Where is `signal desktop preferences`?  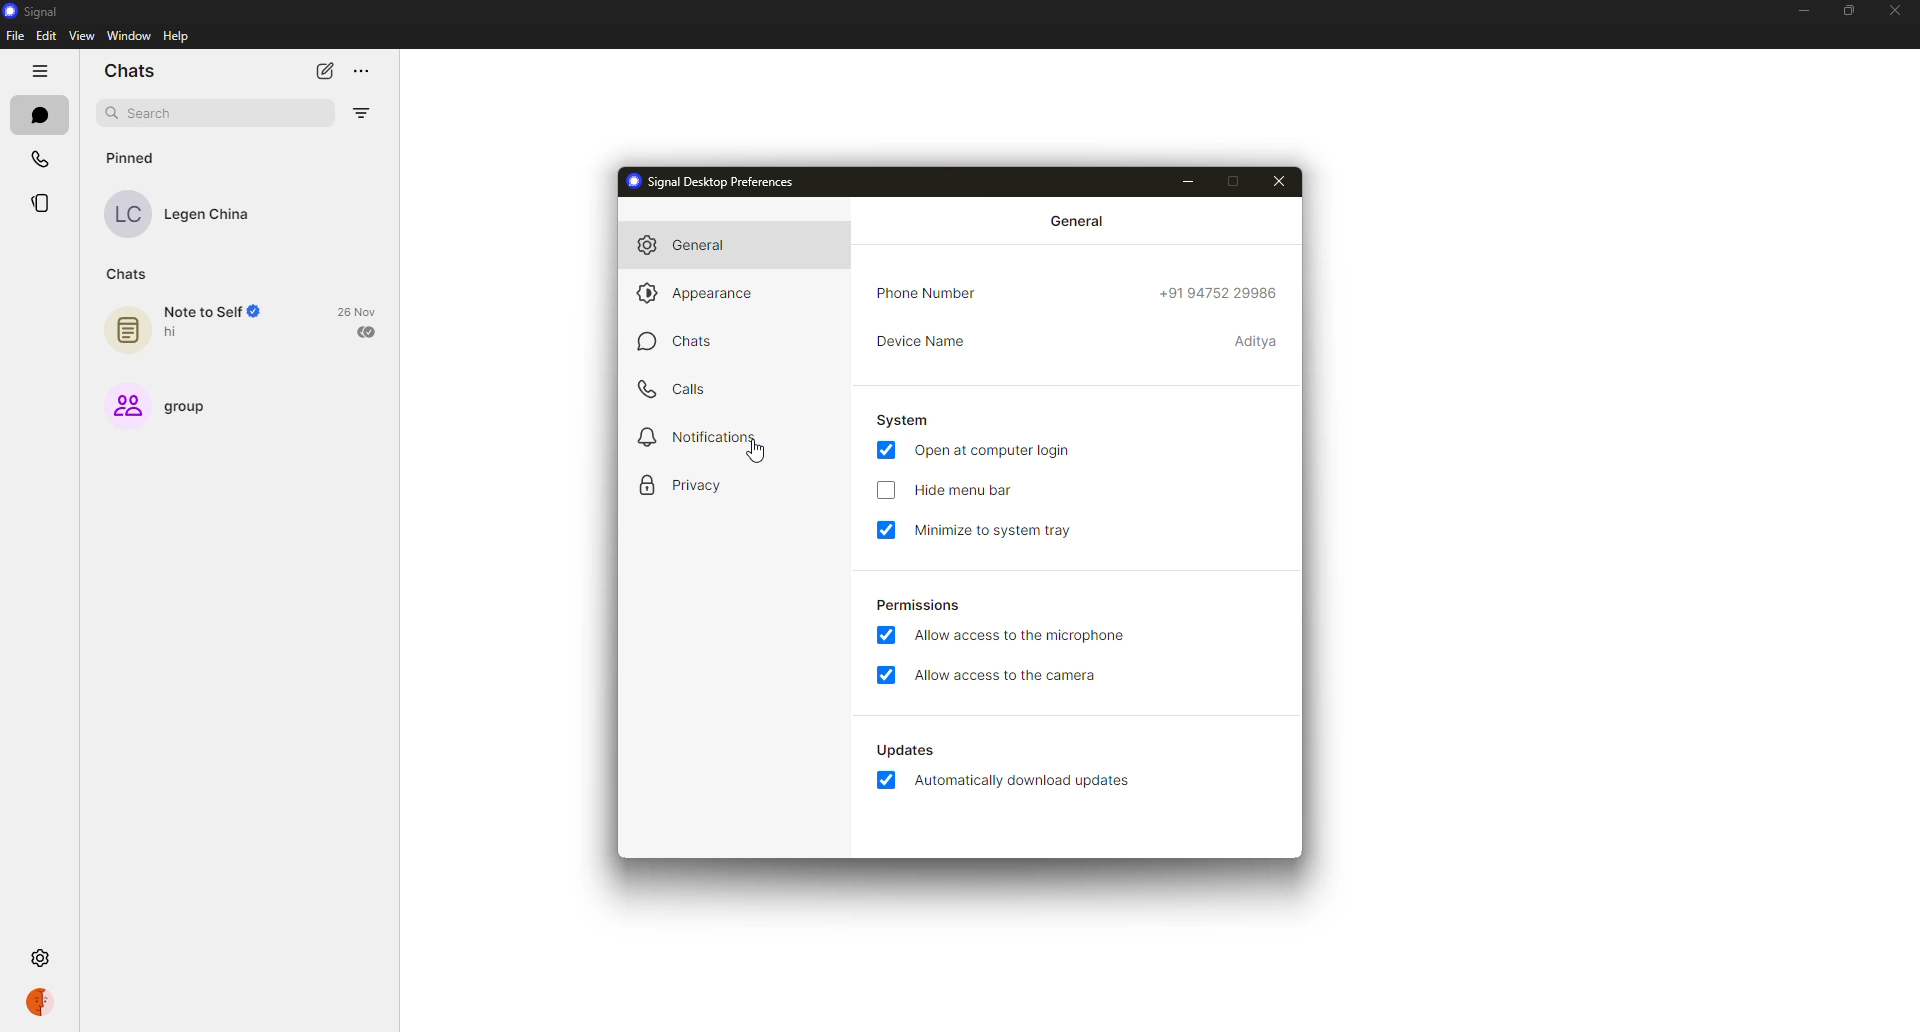 signal desktop preferences is located at coordinates (709, 184).